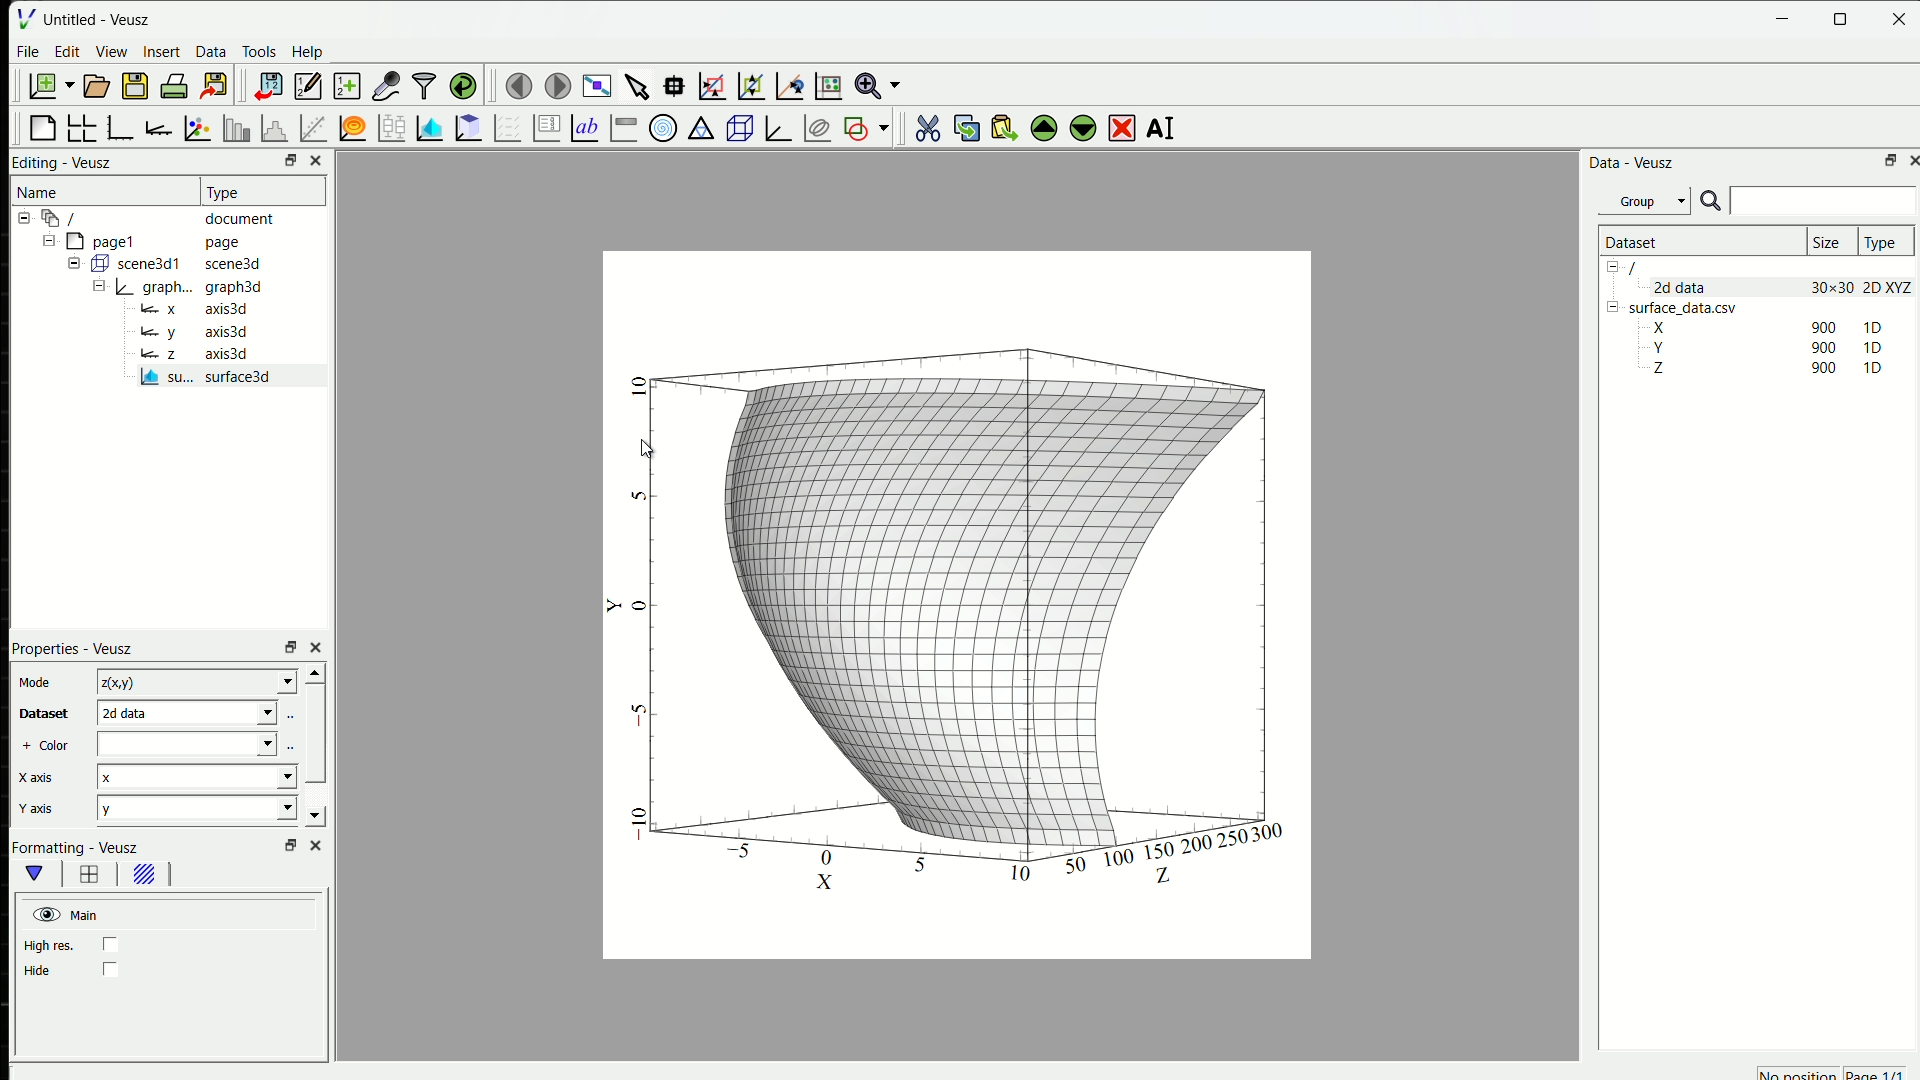 The height and width of the screenshot is (1080, 1920). What do you see at coordinates (292, 646) in the screenshot?
I see `open in separate window` at bounding box center [292, 646].